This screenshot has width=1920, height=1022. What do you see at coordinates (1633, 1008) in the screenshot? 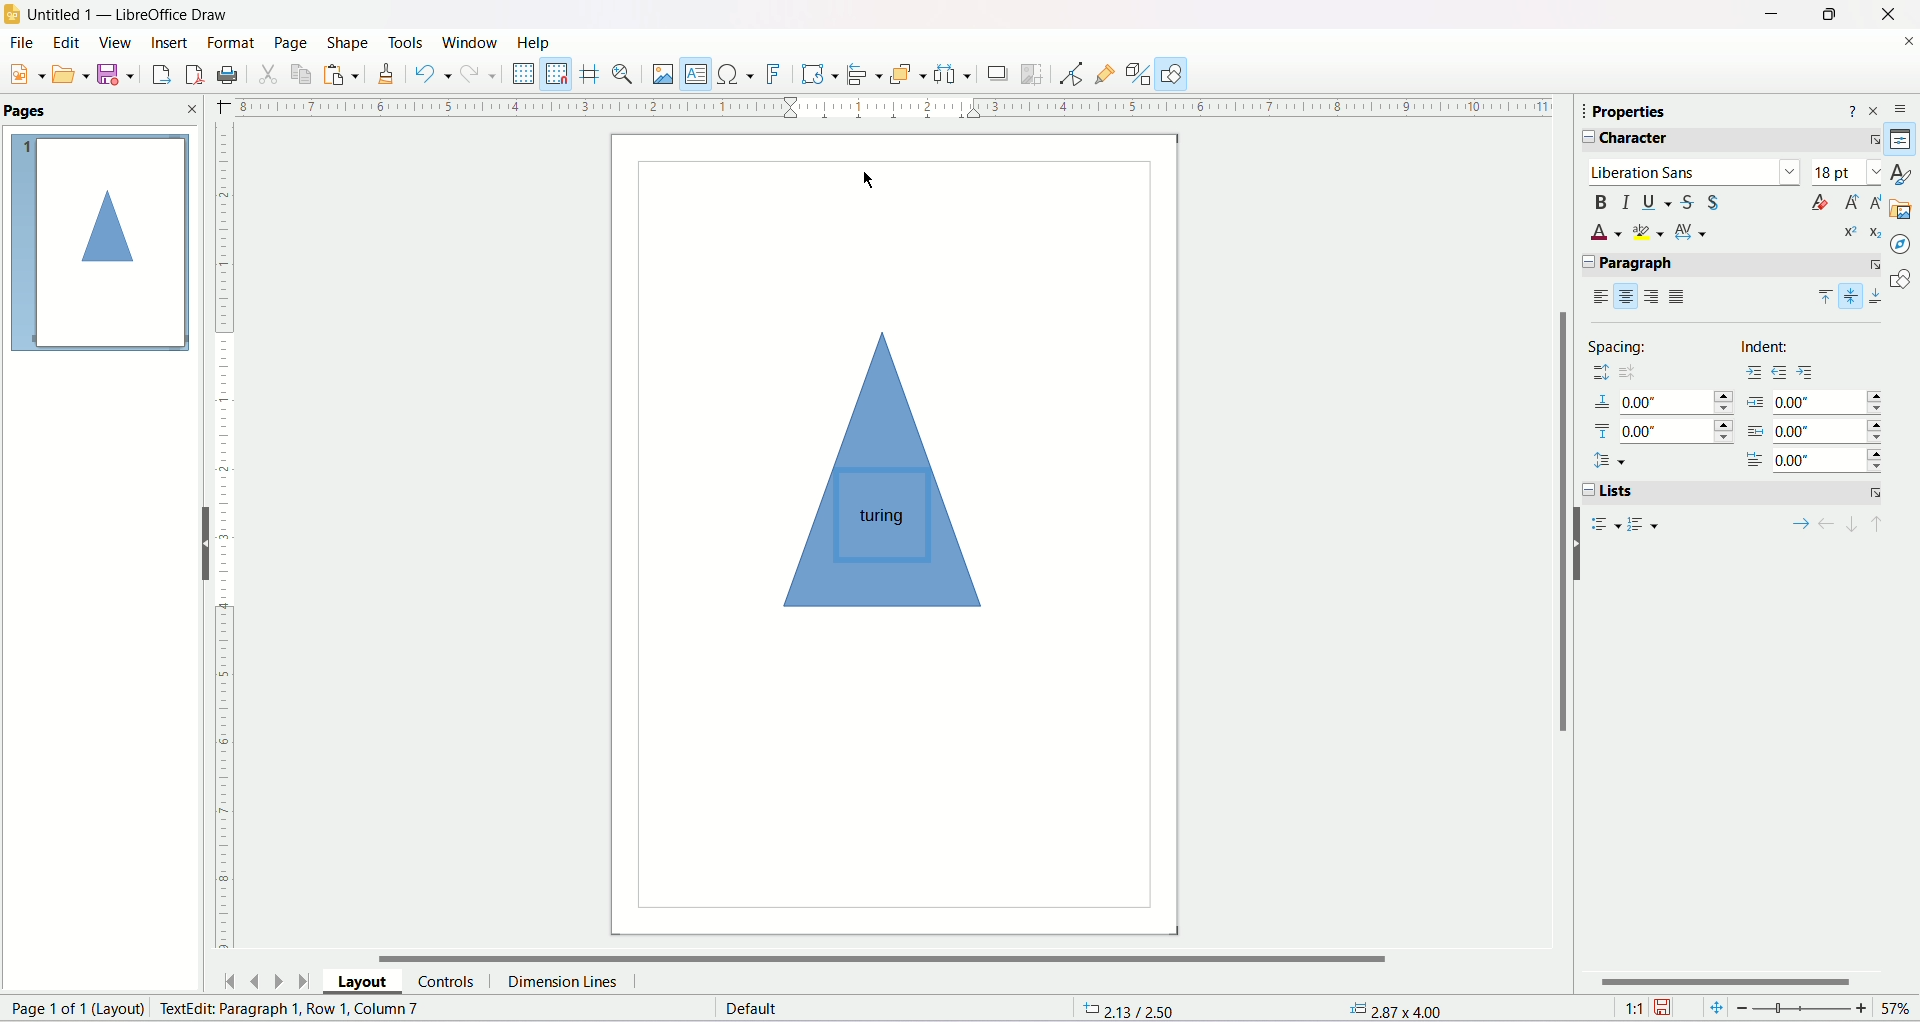
I see `Scale Factor` at bounding box center [1633, 1008].